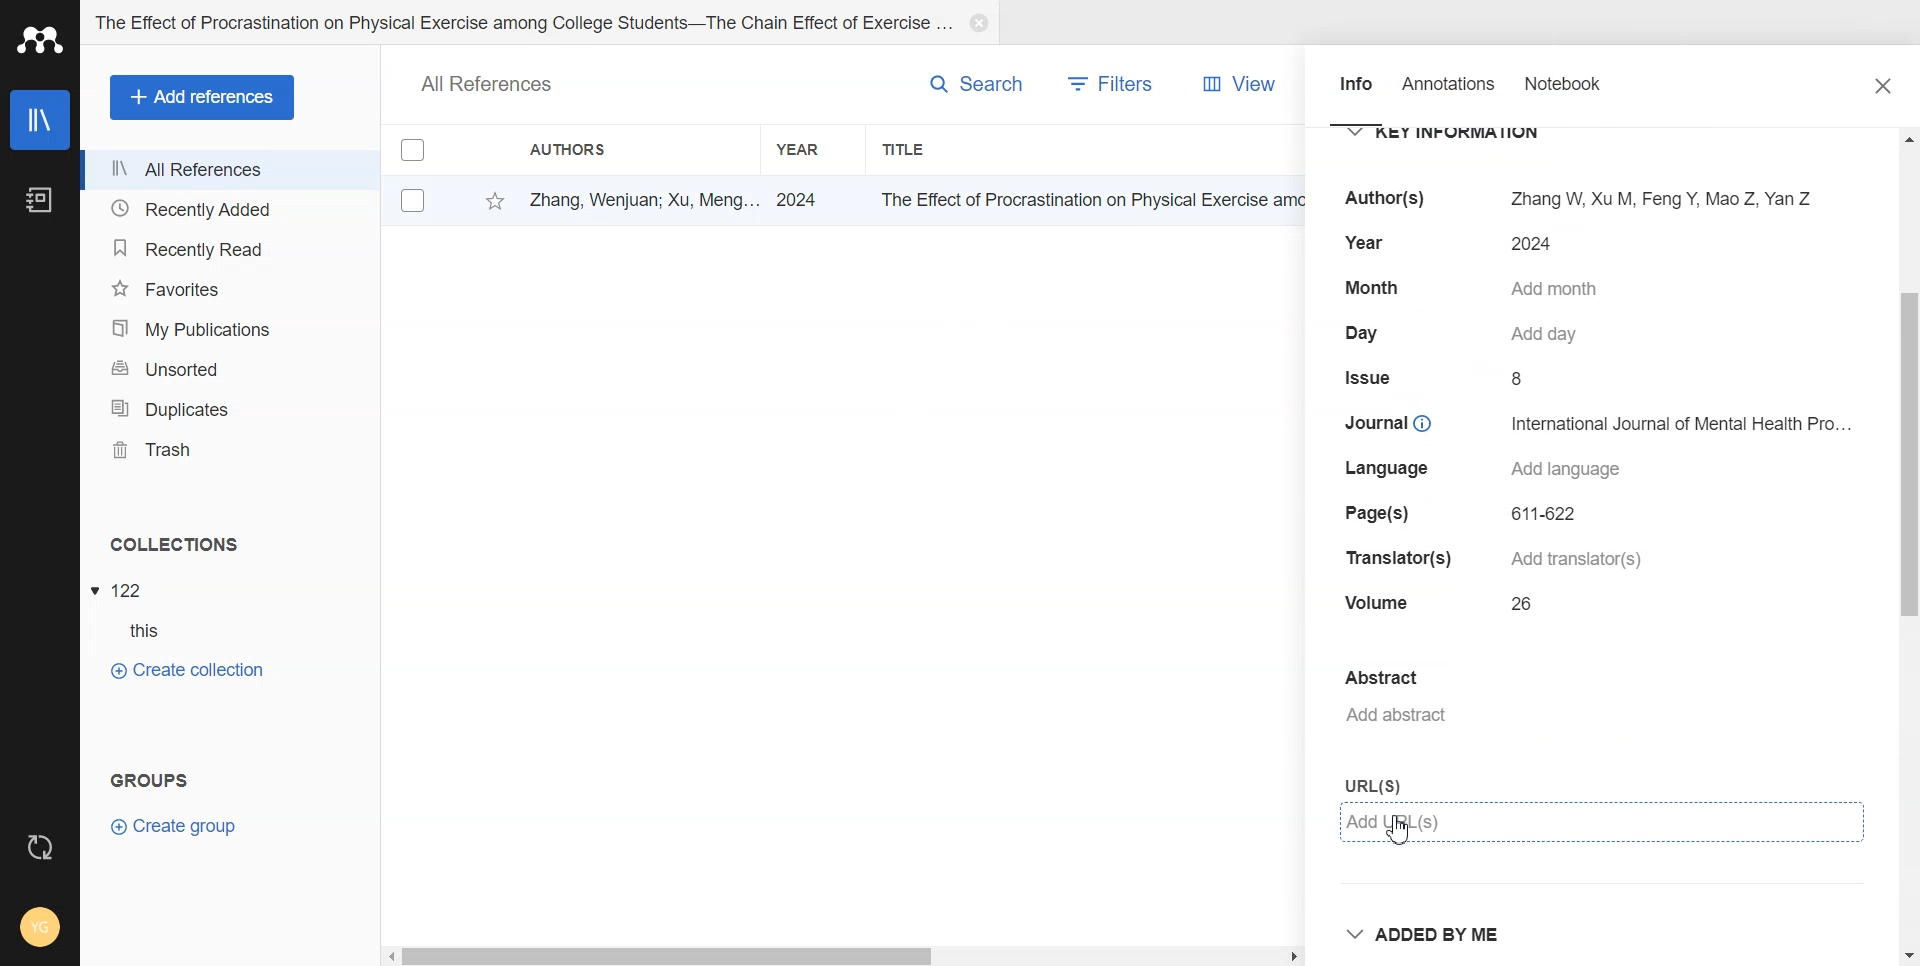 Image resolution: width=1920 pixels, height=966 pixels. What do you see at coordinates (843, 956) in the screenshot?
I see `Horizontal scroll bar` at bounding box center [843, 956].